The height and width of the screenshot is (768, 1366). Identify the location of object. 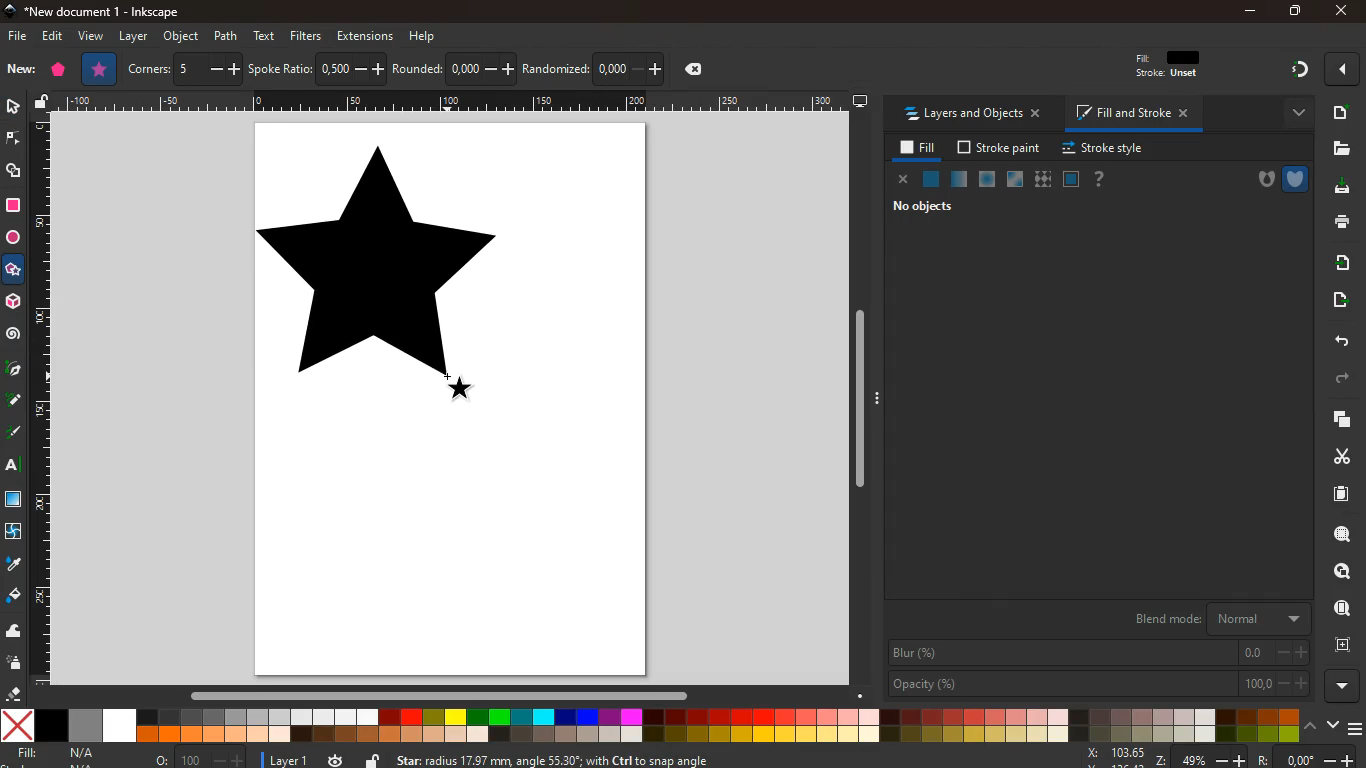
(180, 36).